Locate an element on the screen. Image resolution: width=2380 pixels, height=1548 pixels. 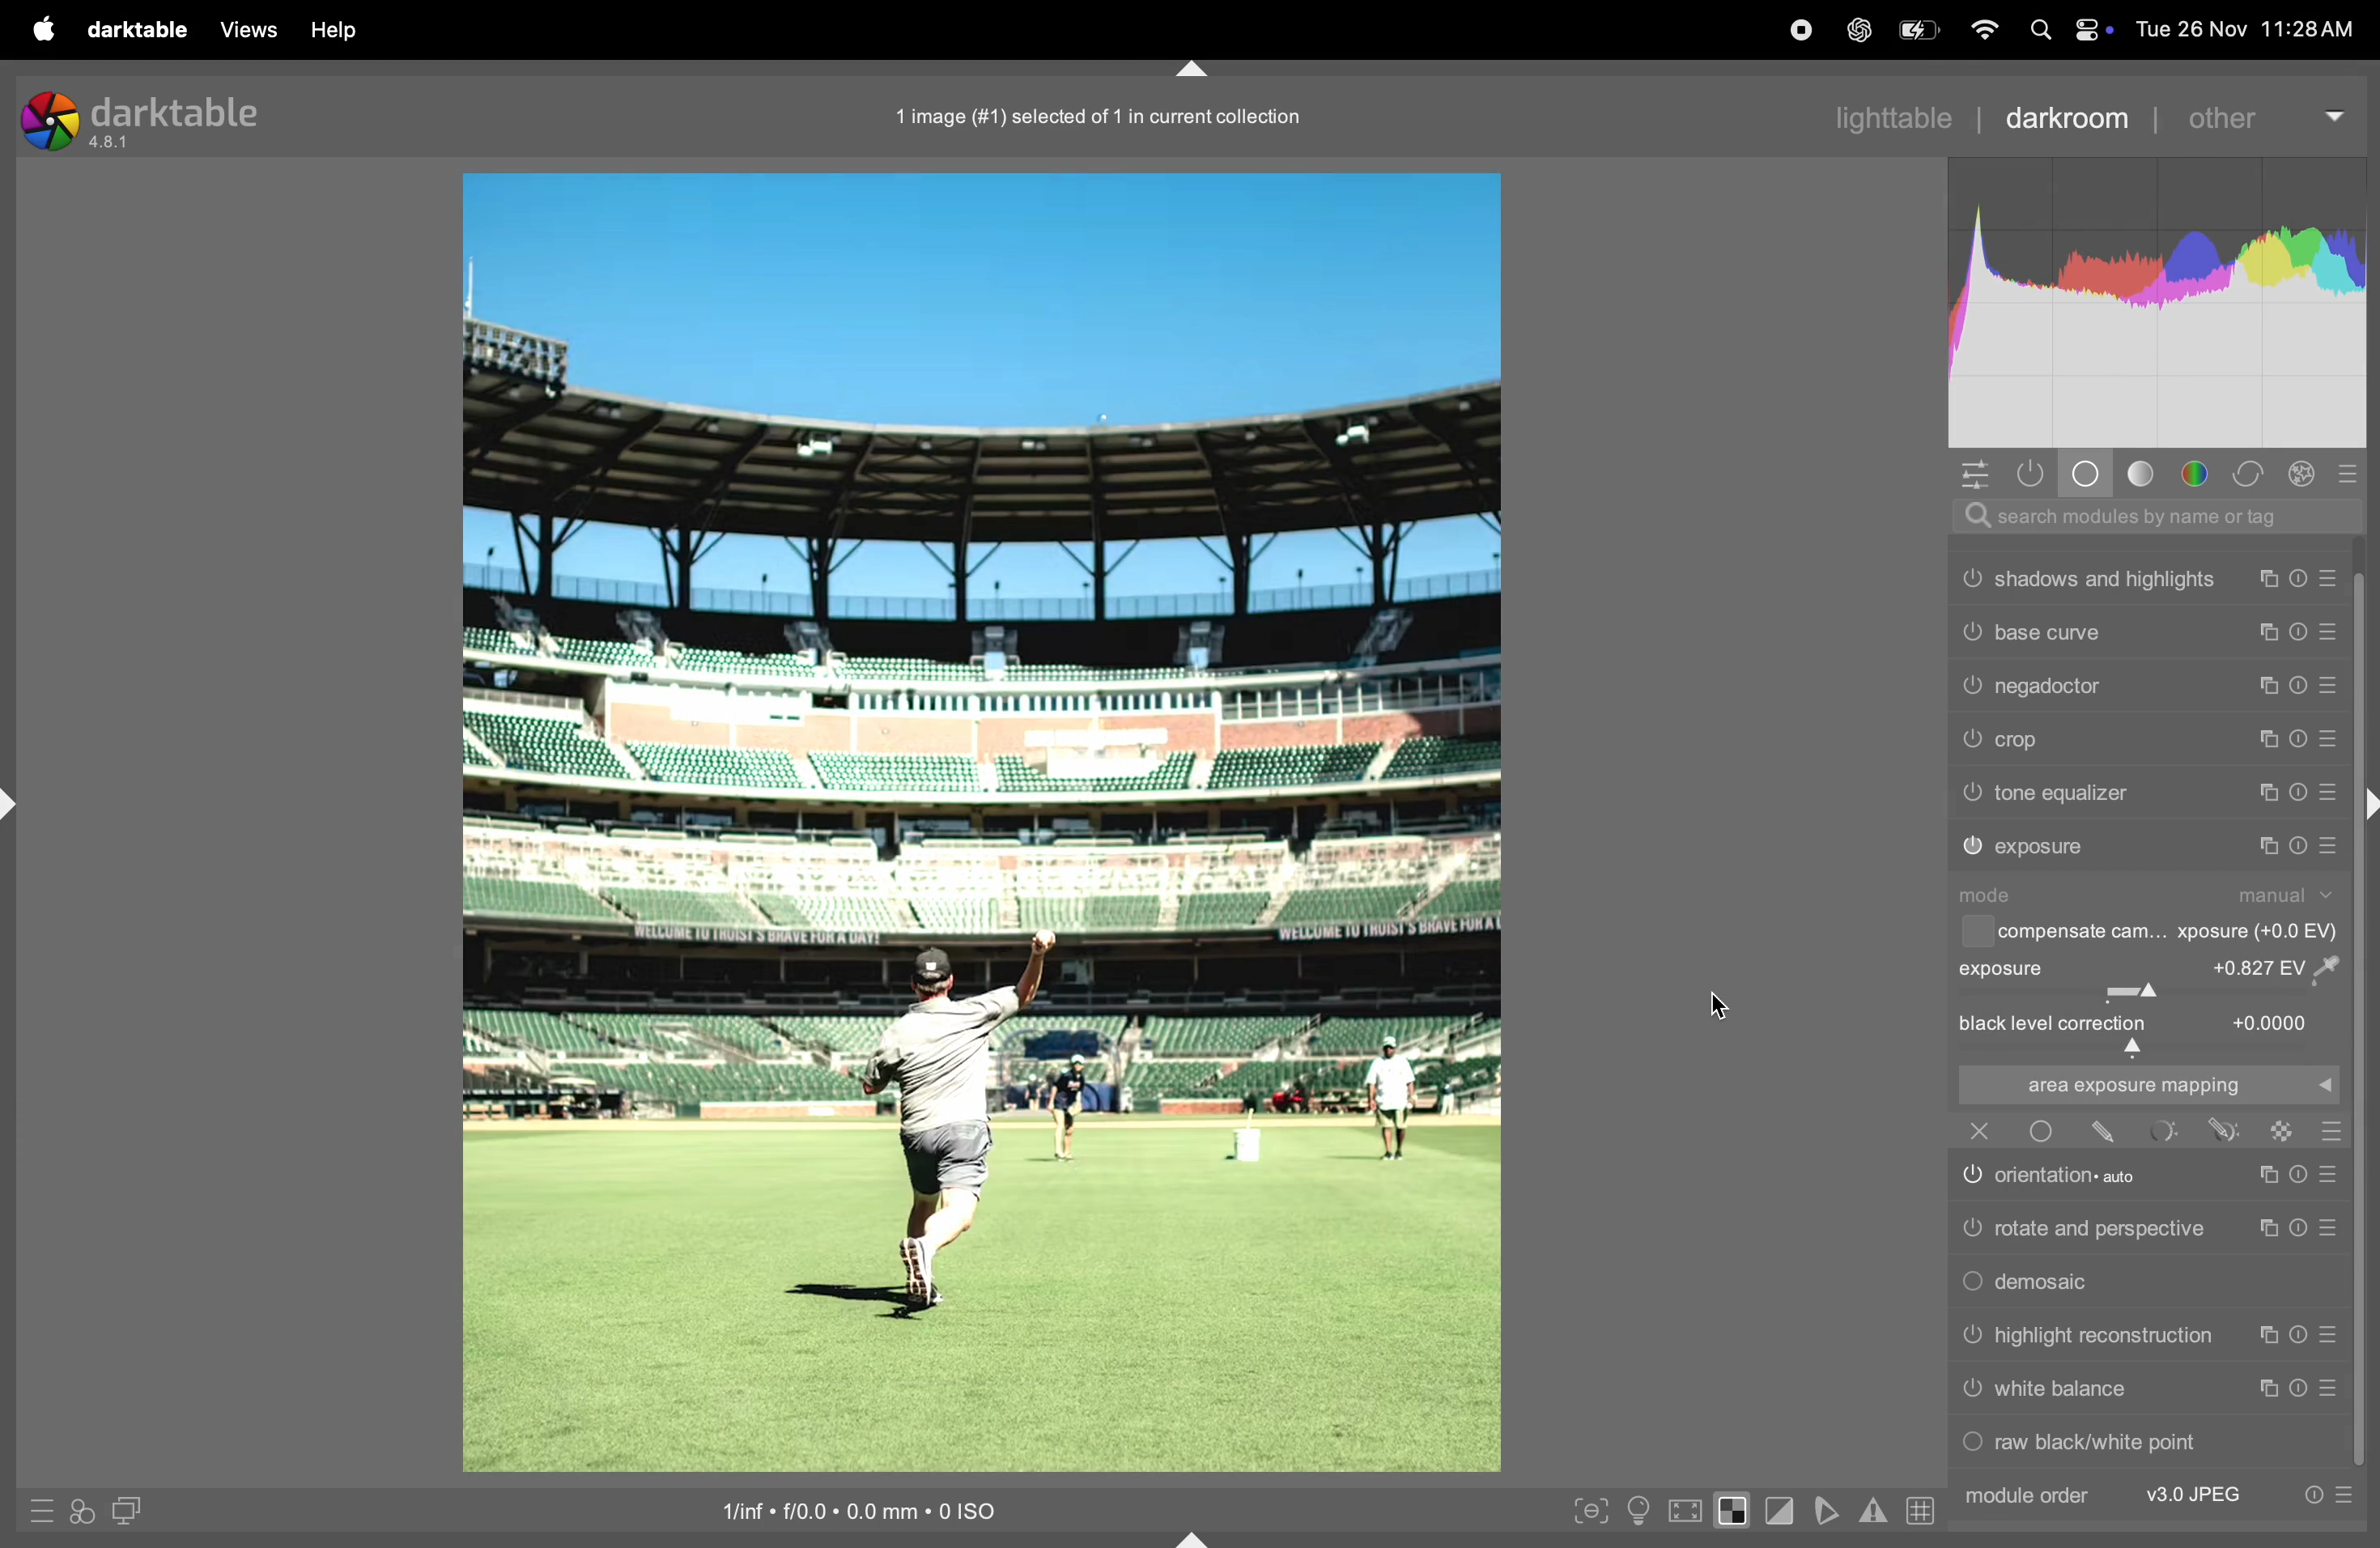
grid is located at coordinates (1916, 1509).